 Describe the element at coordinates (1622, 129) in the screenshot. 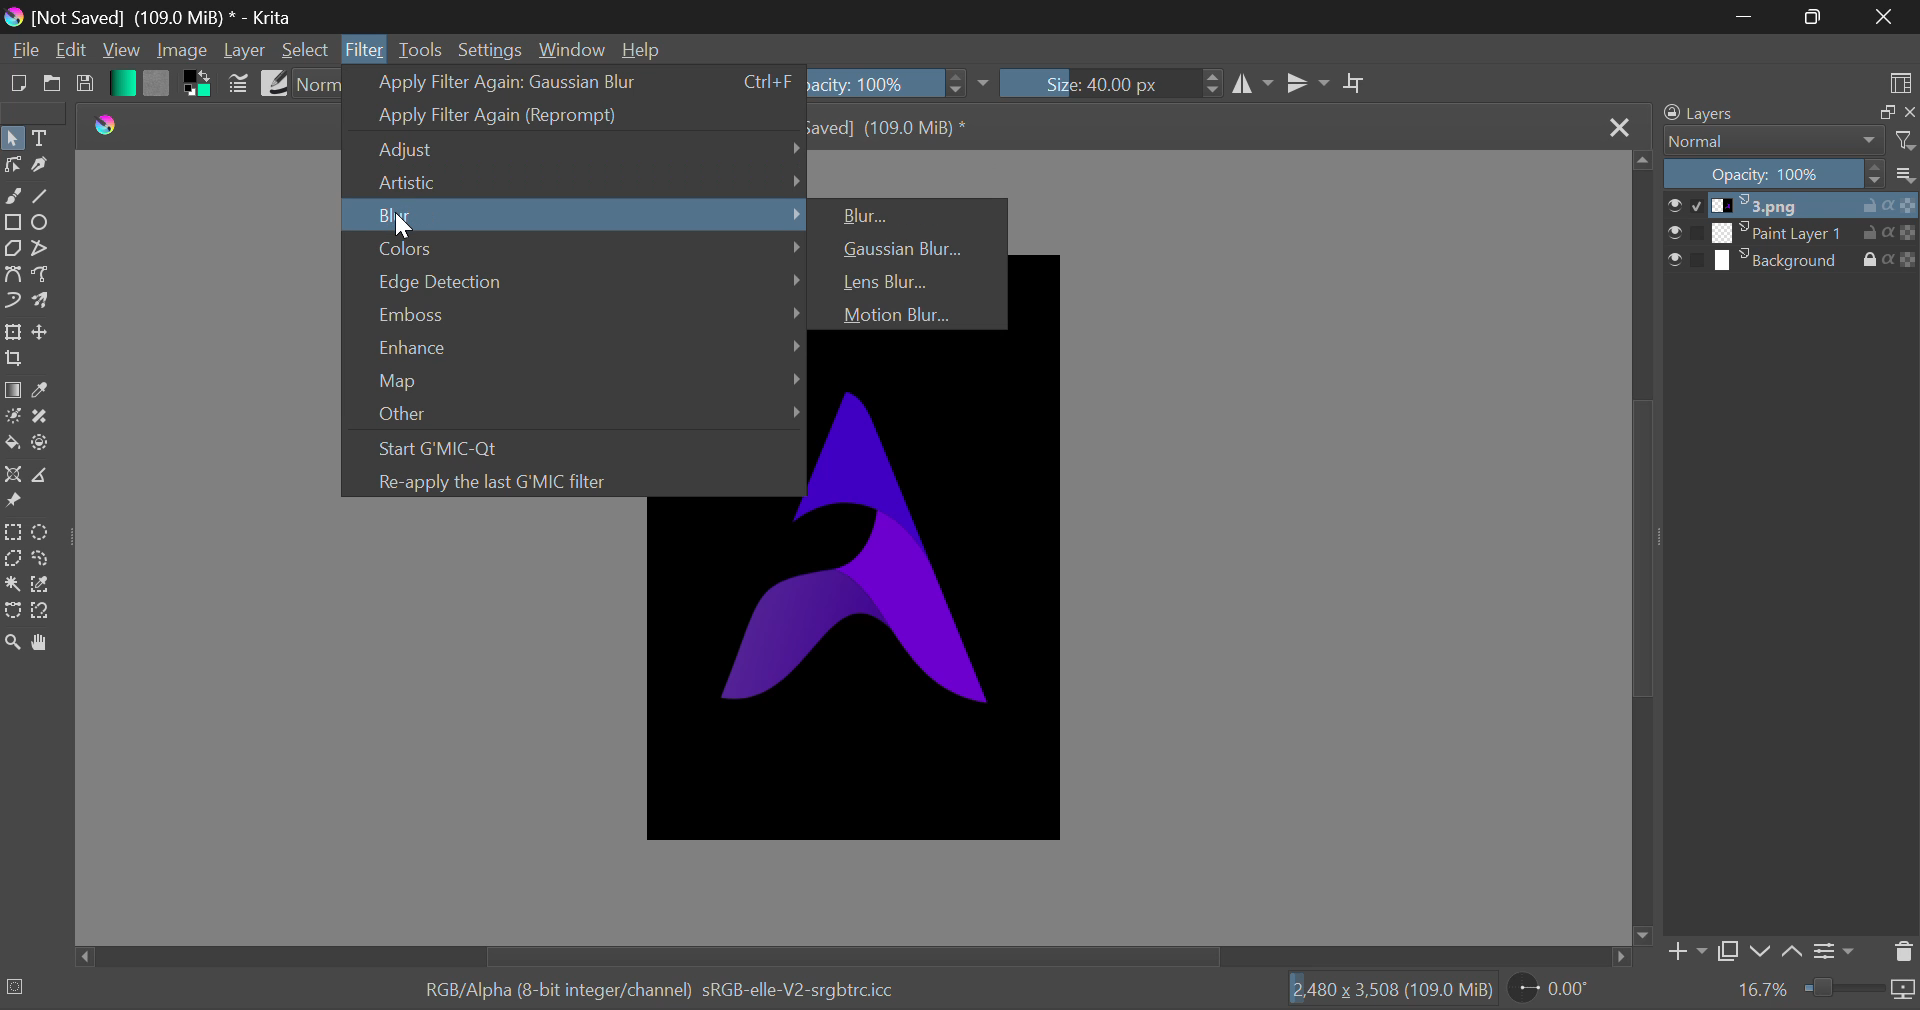

I see `Close` at that location.